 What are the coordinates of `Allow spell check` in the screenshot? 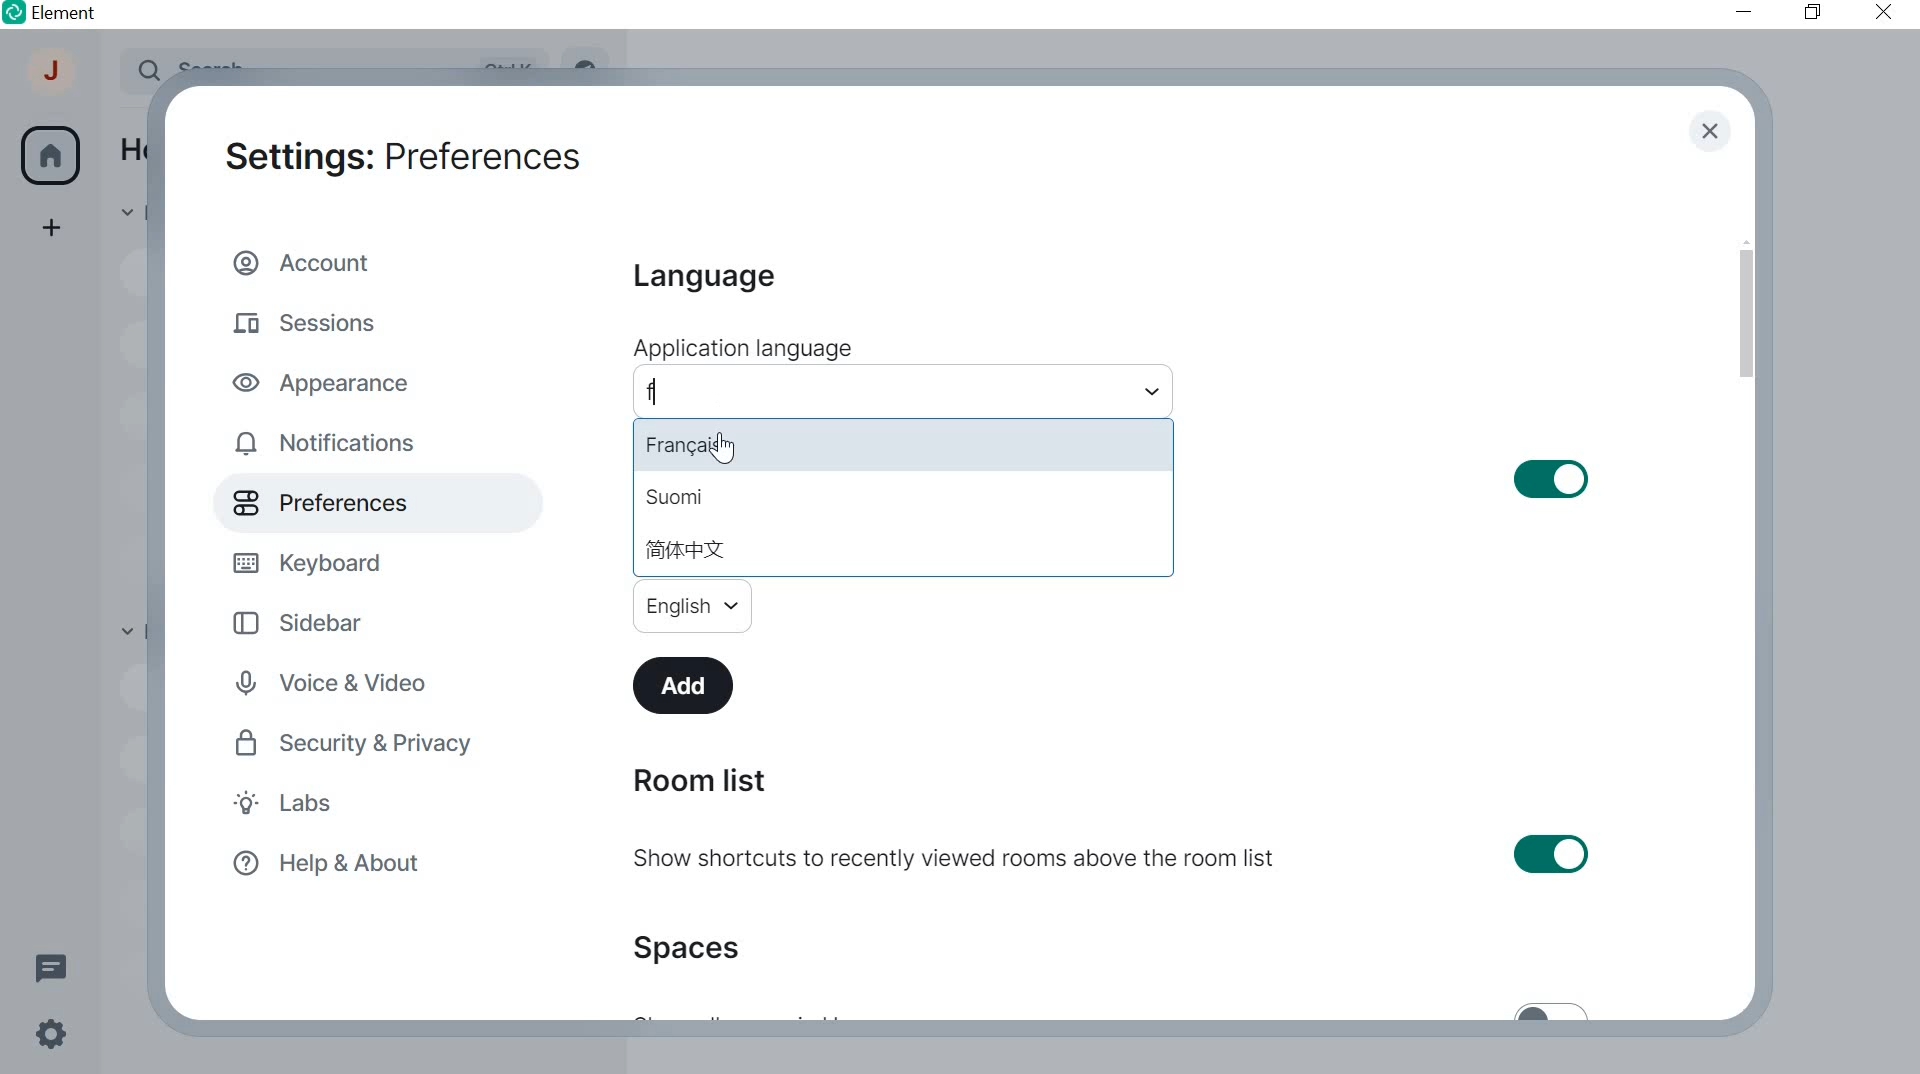 It's located at (1391, 479).